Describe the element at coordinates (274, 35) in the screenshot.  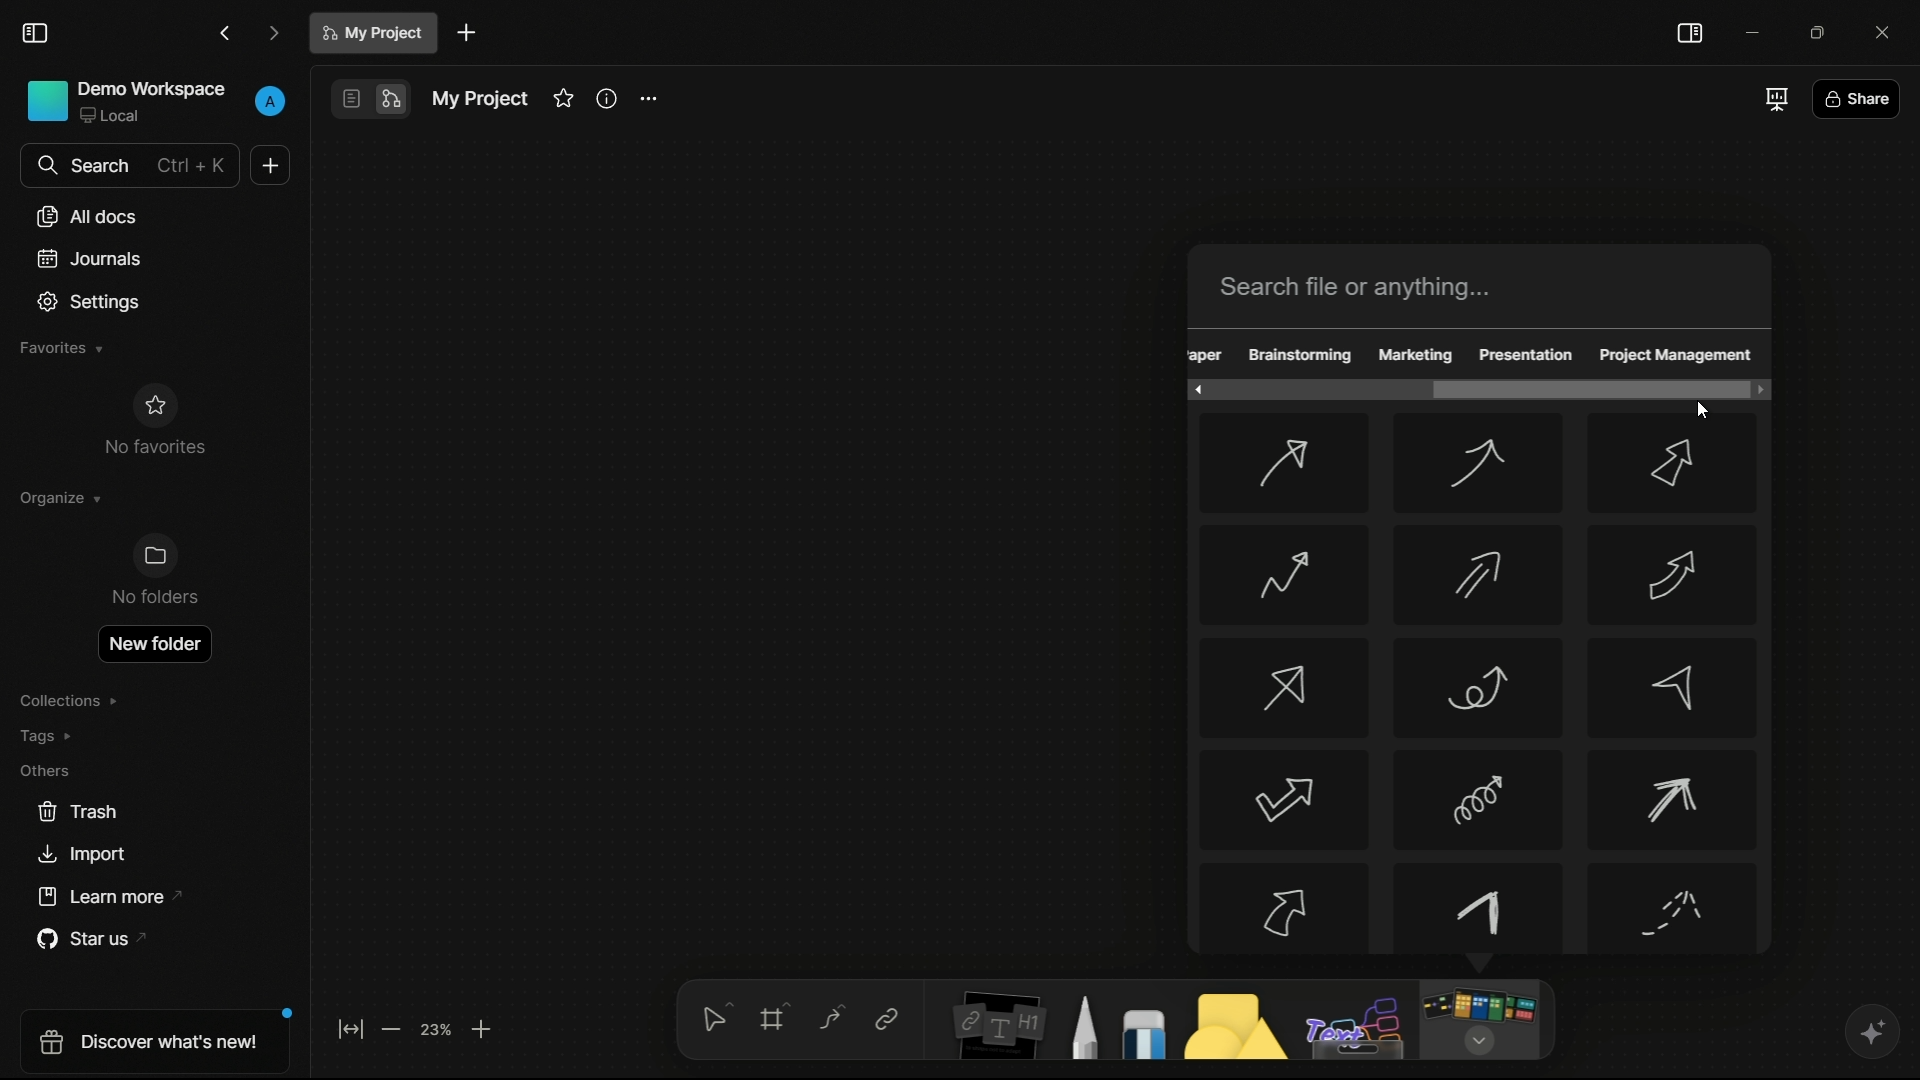
I see `forward` at that location.